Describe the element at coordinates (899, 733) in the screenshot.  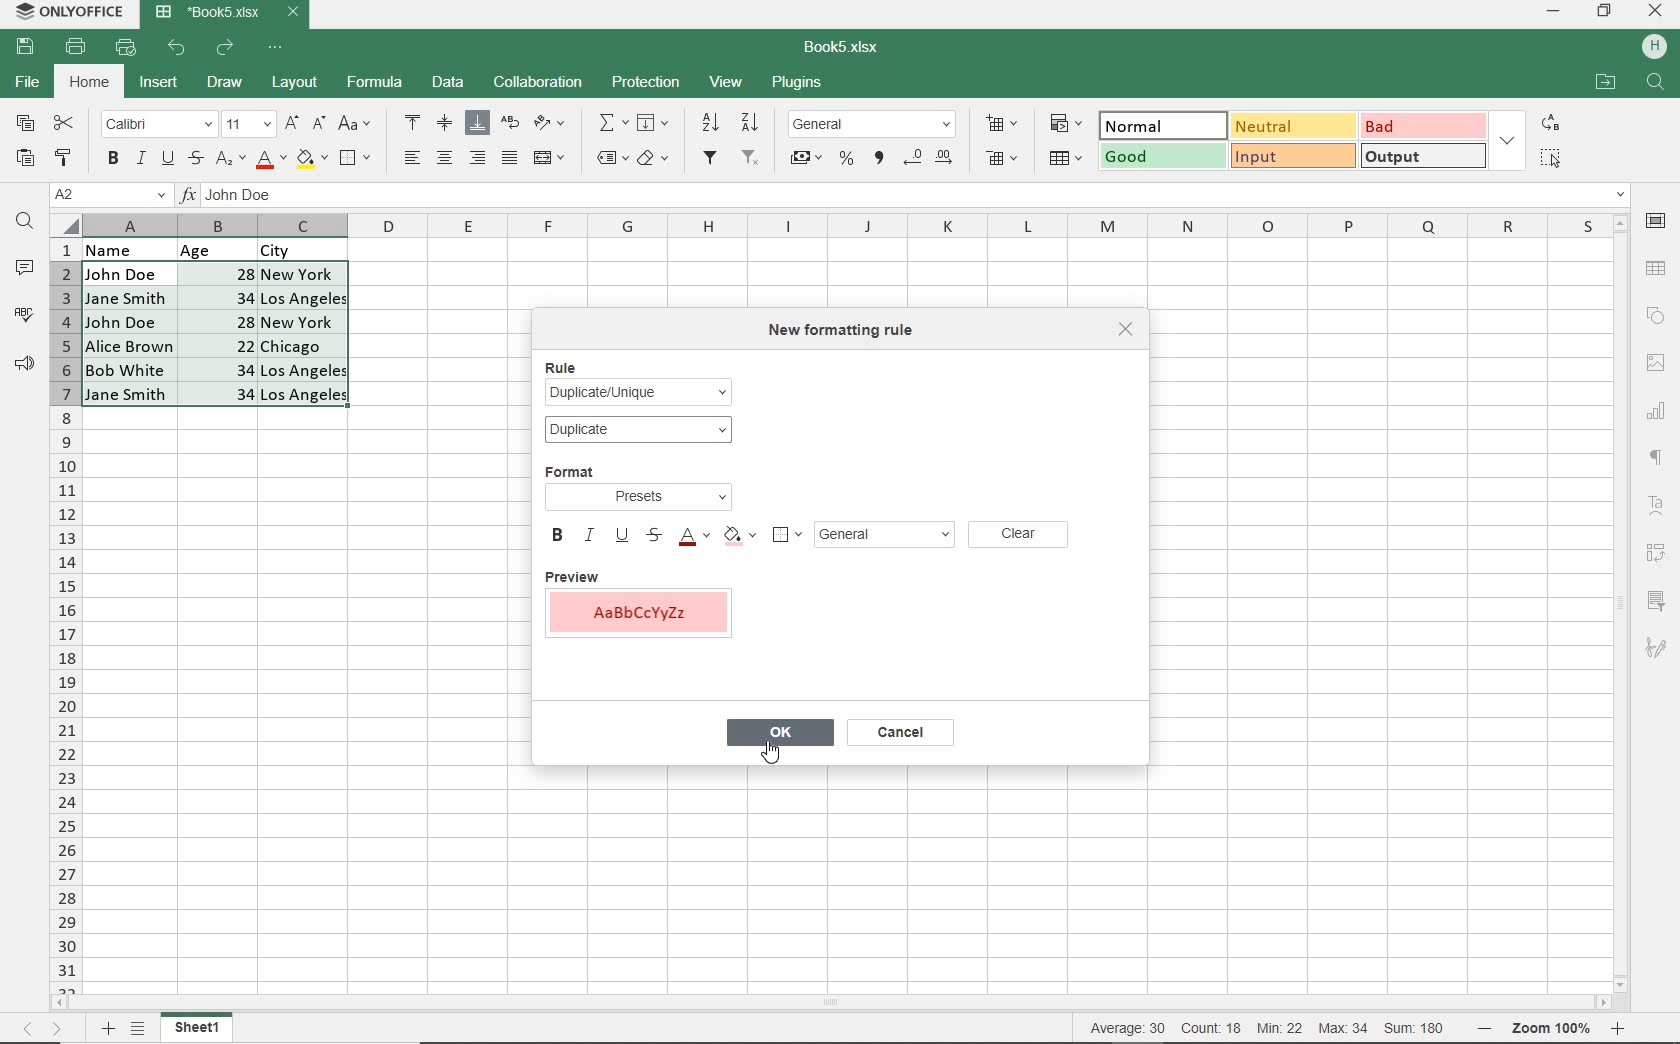
I see `CANCEL` at that location.